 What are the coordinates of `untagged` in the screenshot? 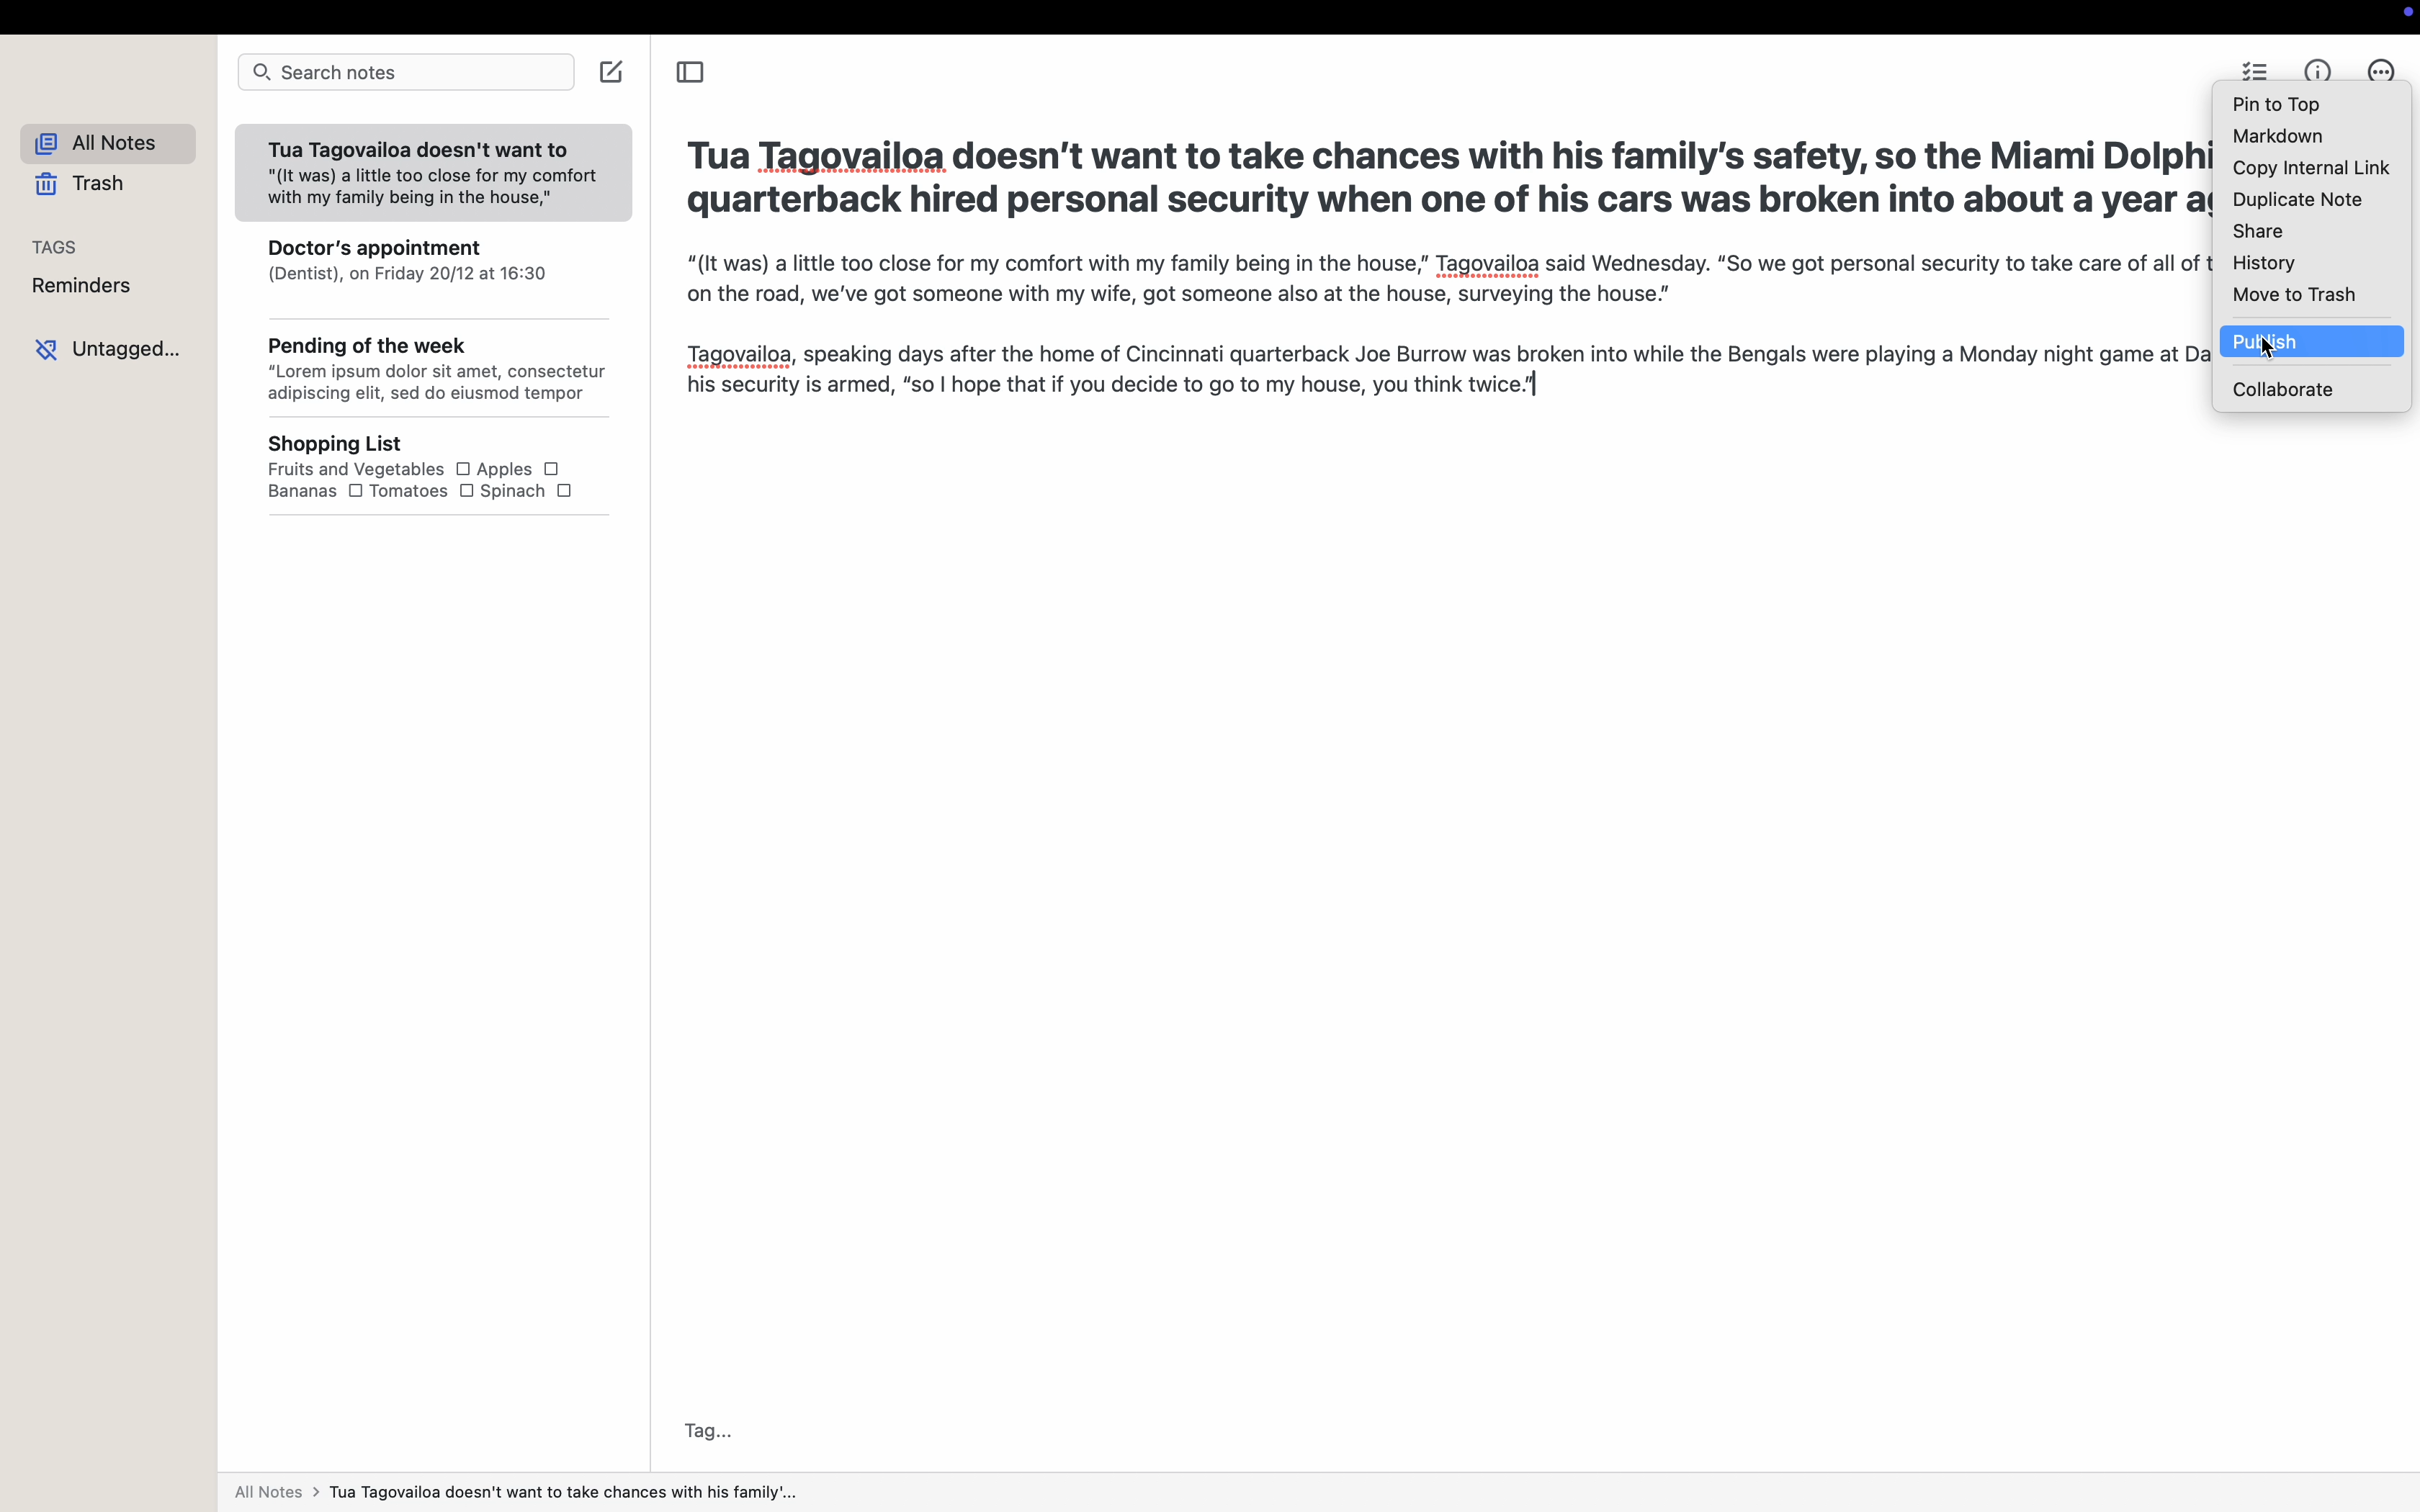 It's located at (113, 347).